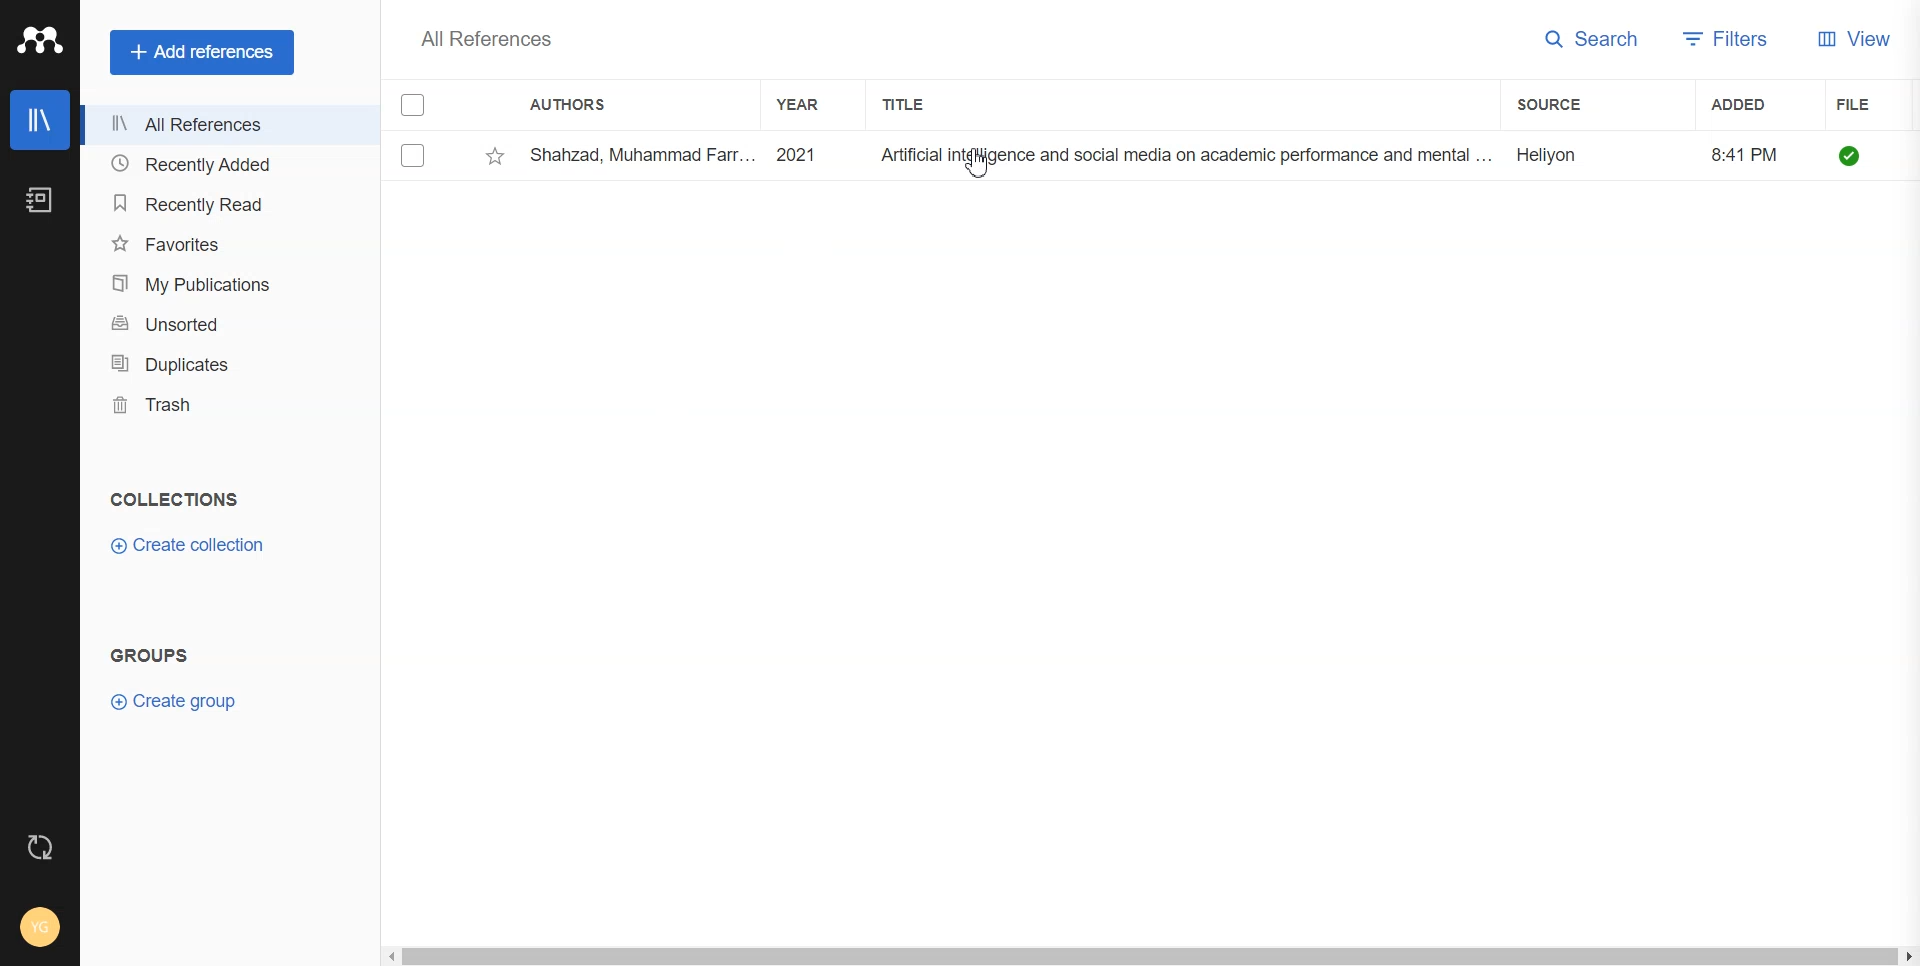  I want to click on Horizontal scroll bar, so click(1147, 956).